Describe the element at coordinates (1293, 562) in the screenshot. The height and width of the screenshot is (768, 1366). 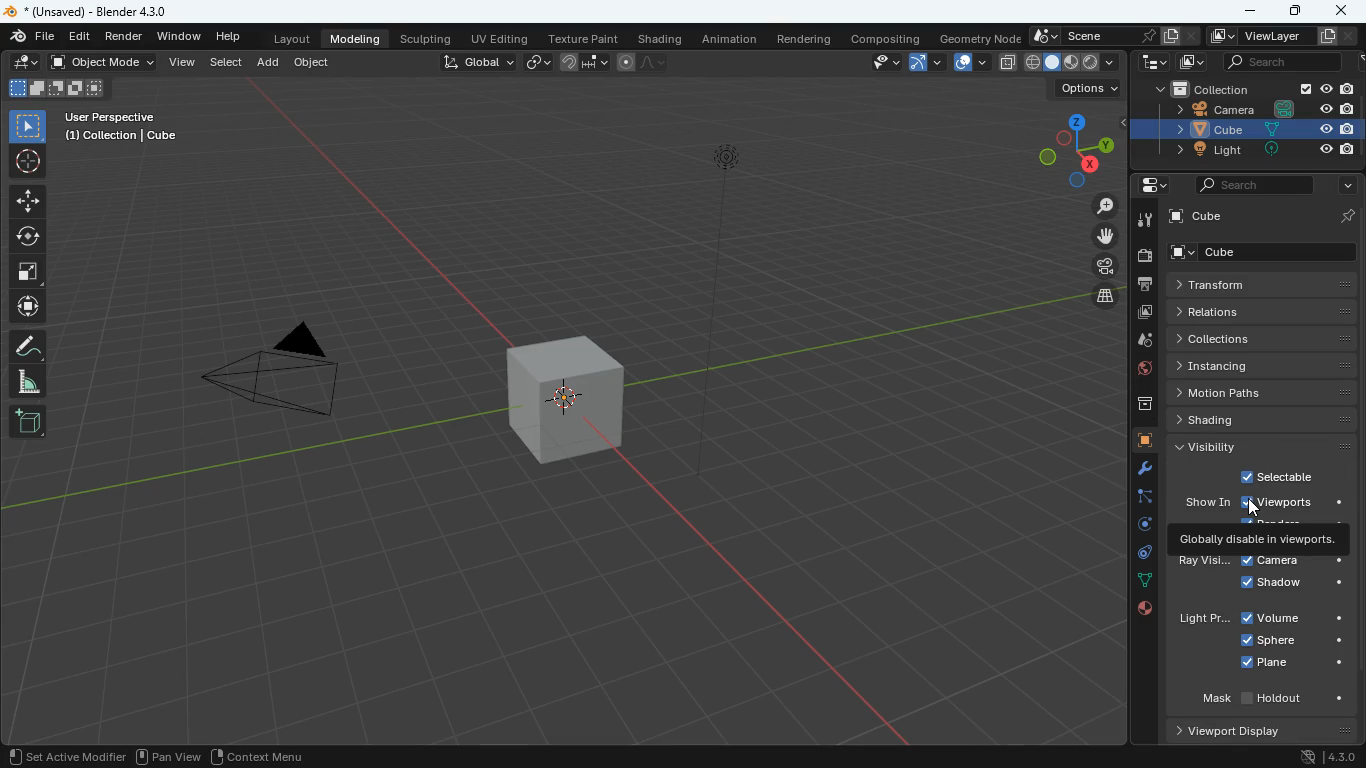
I see `camera` at that location.